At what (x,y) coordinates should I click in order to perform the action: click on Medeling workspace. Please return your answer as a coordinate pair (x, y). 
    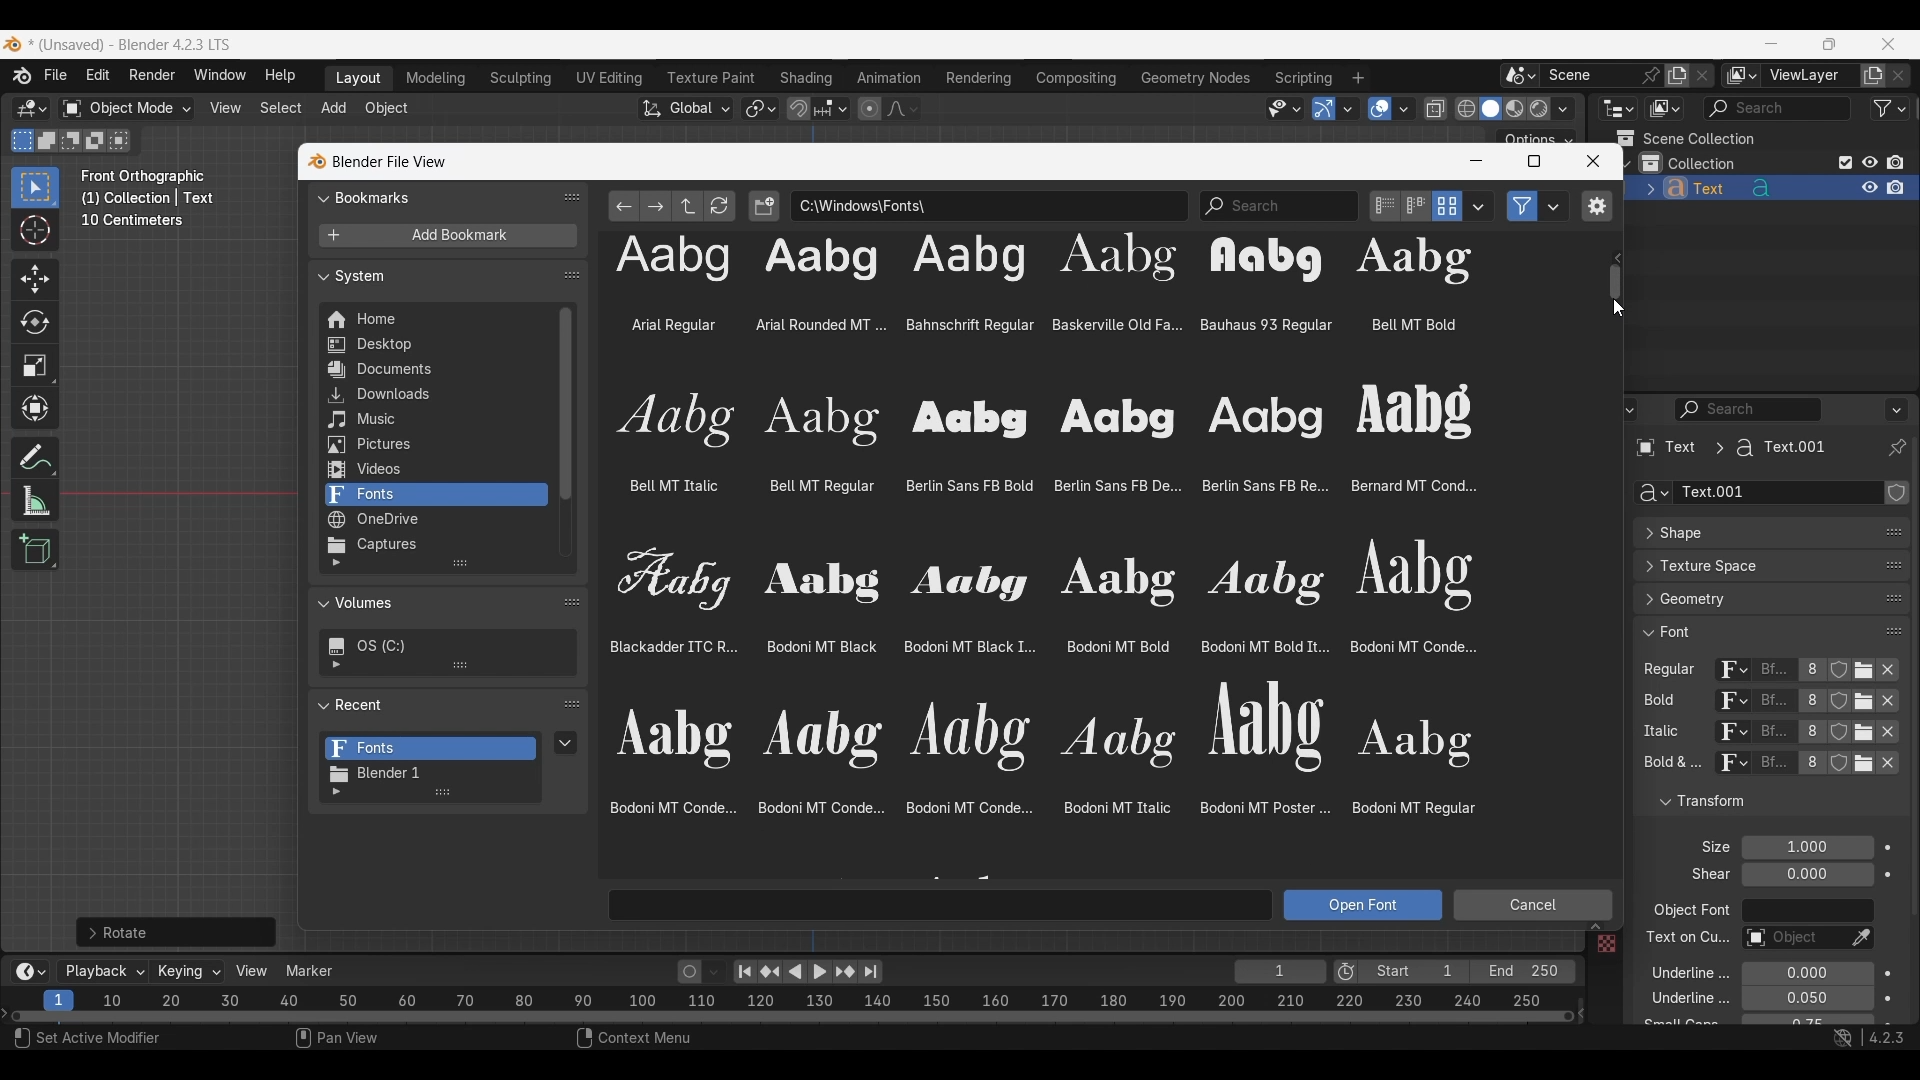
    Looking at the image, I should click on (436, 79).